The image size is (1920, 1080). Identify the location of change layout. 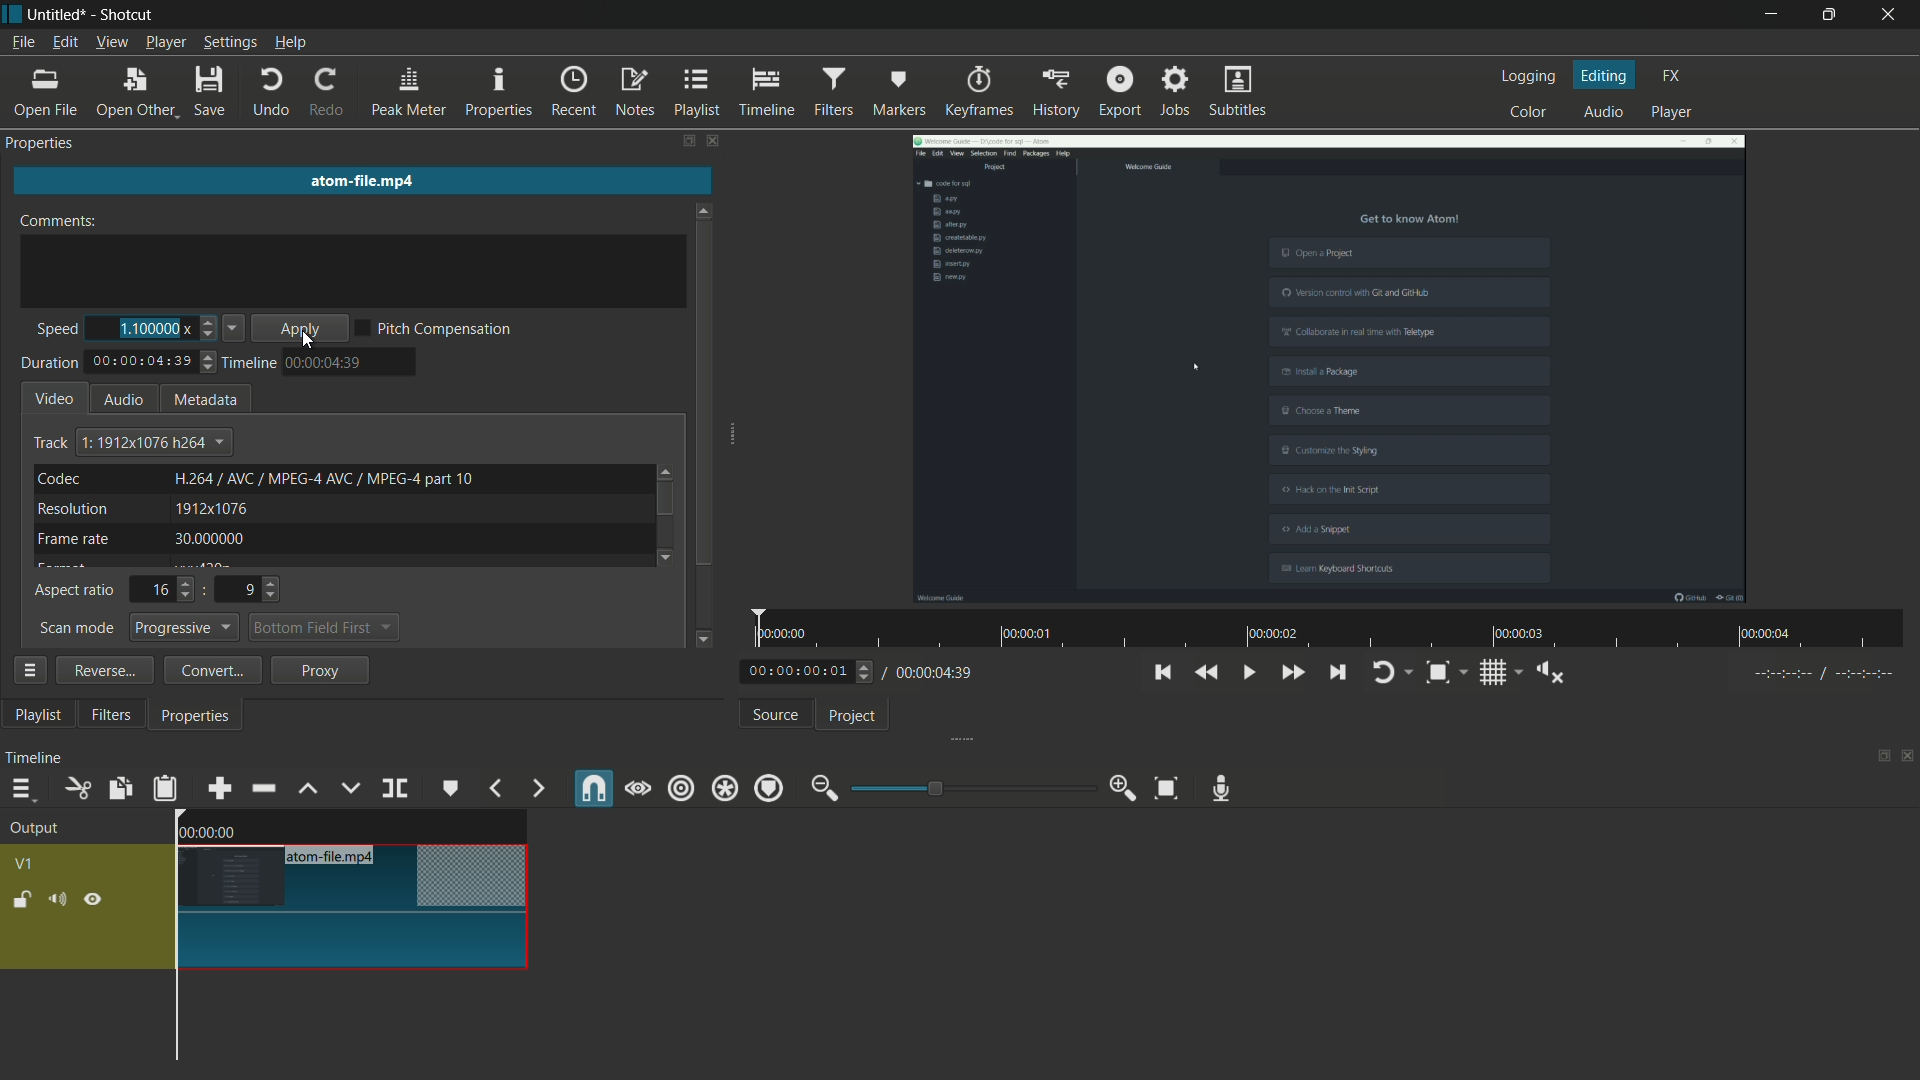
(687, 140).